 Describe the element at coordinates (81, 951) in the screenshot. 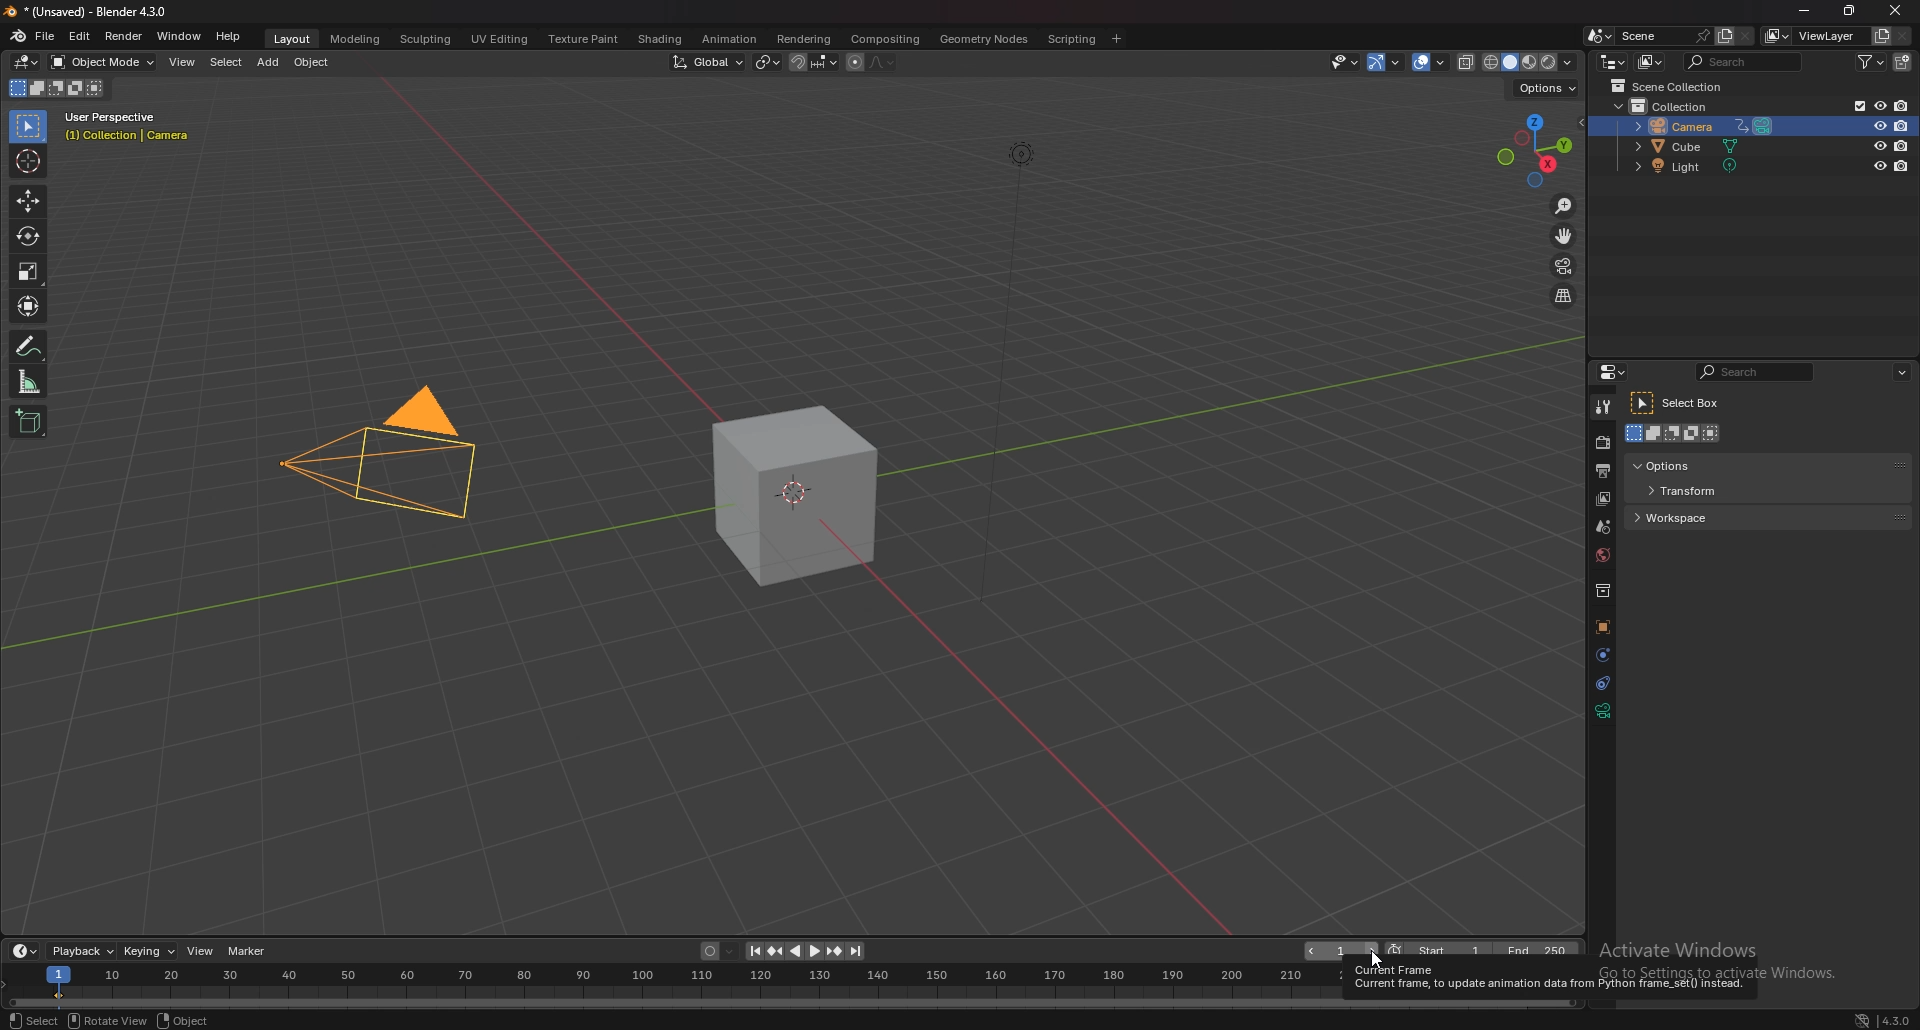

I see `playback` at that location.